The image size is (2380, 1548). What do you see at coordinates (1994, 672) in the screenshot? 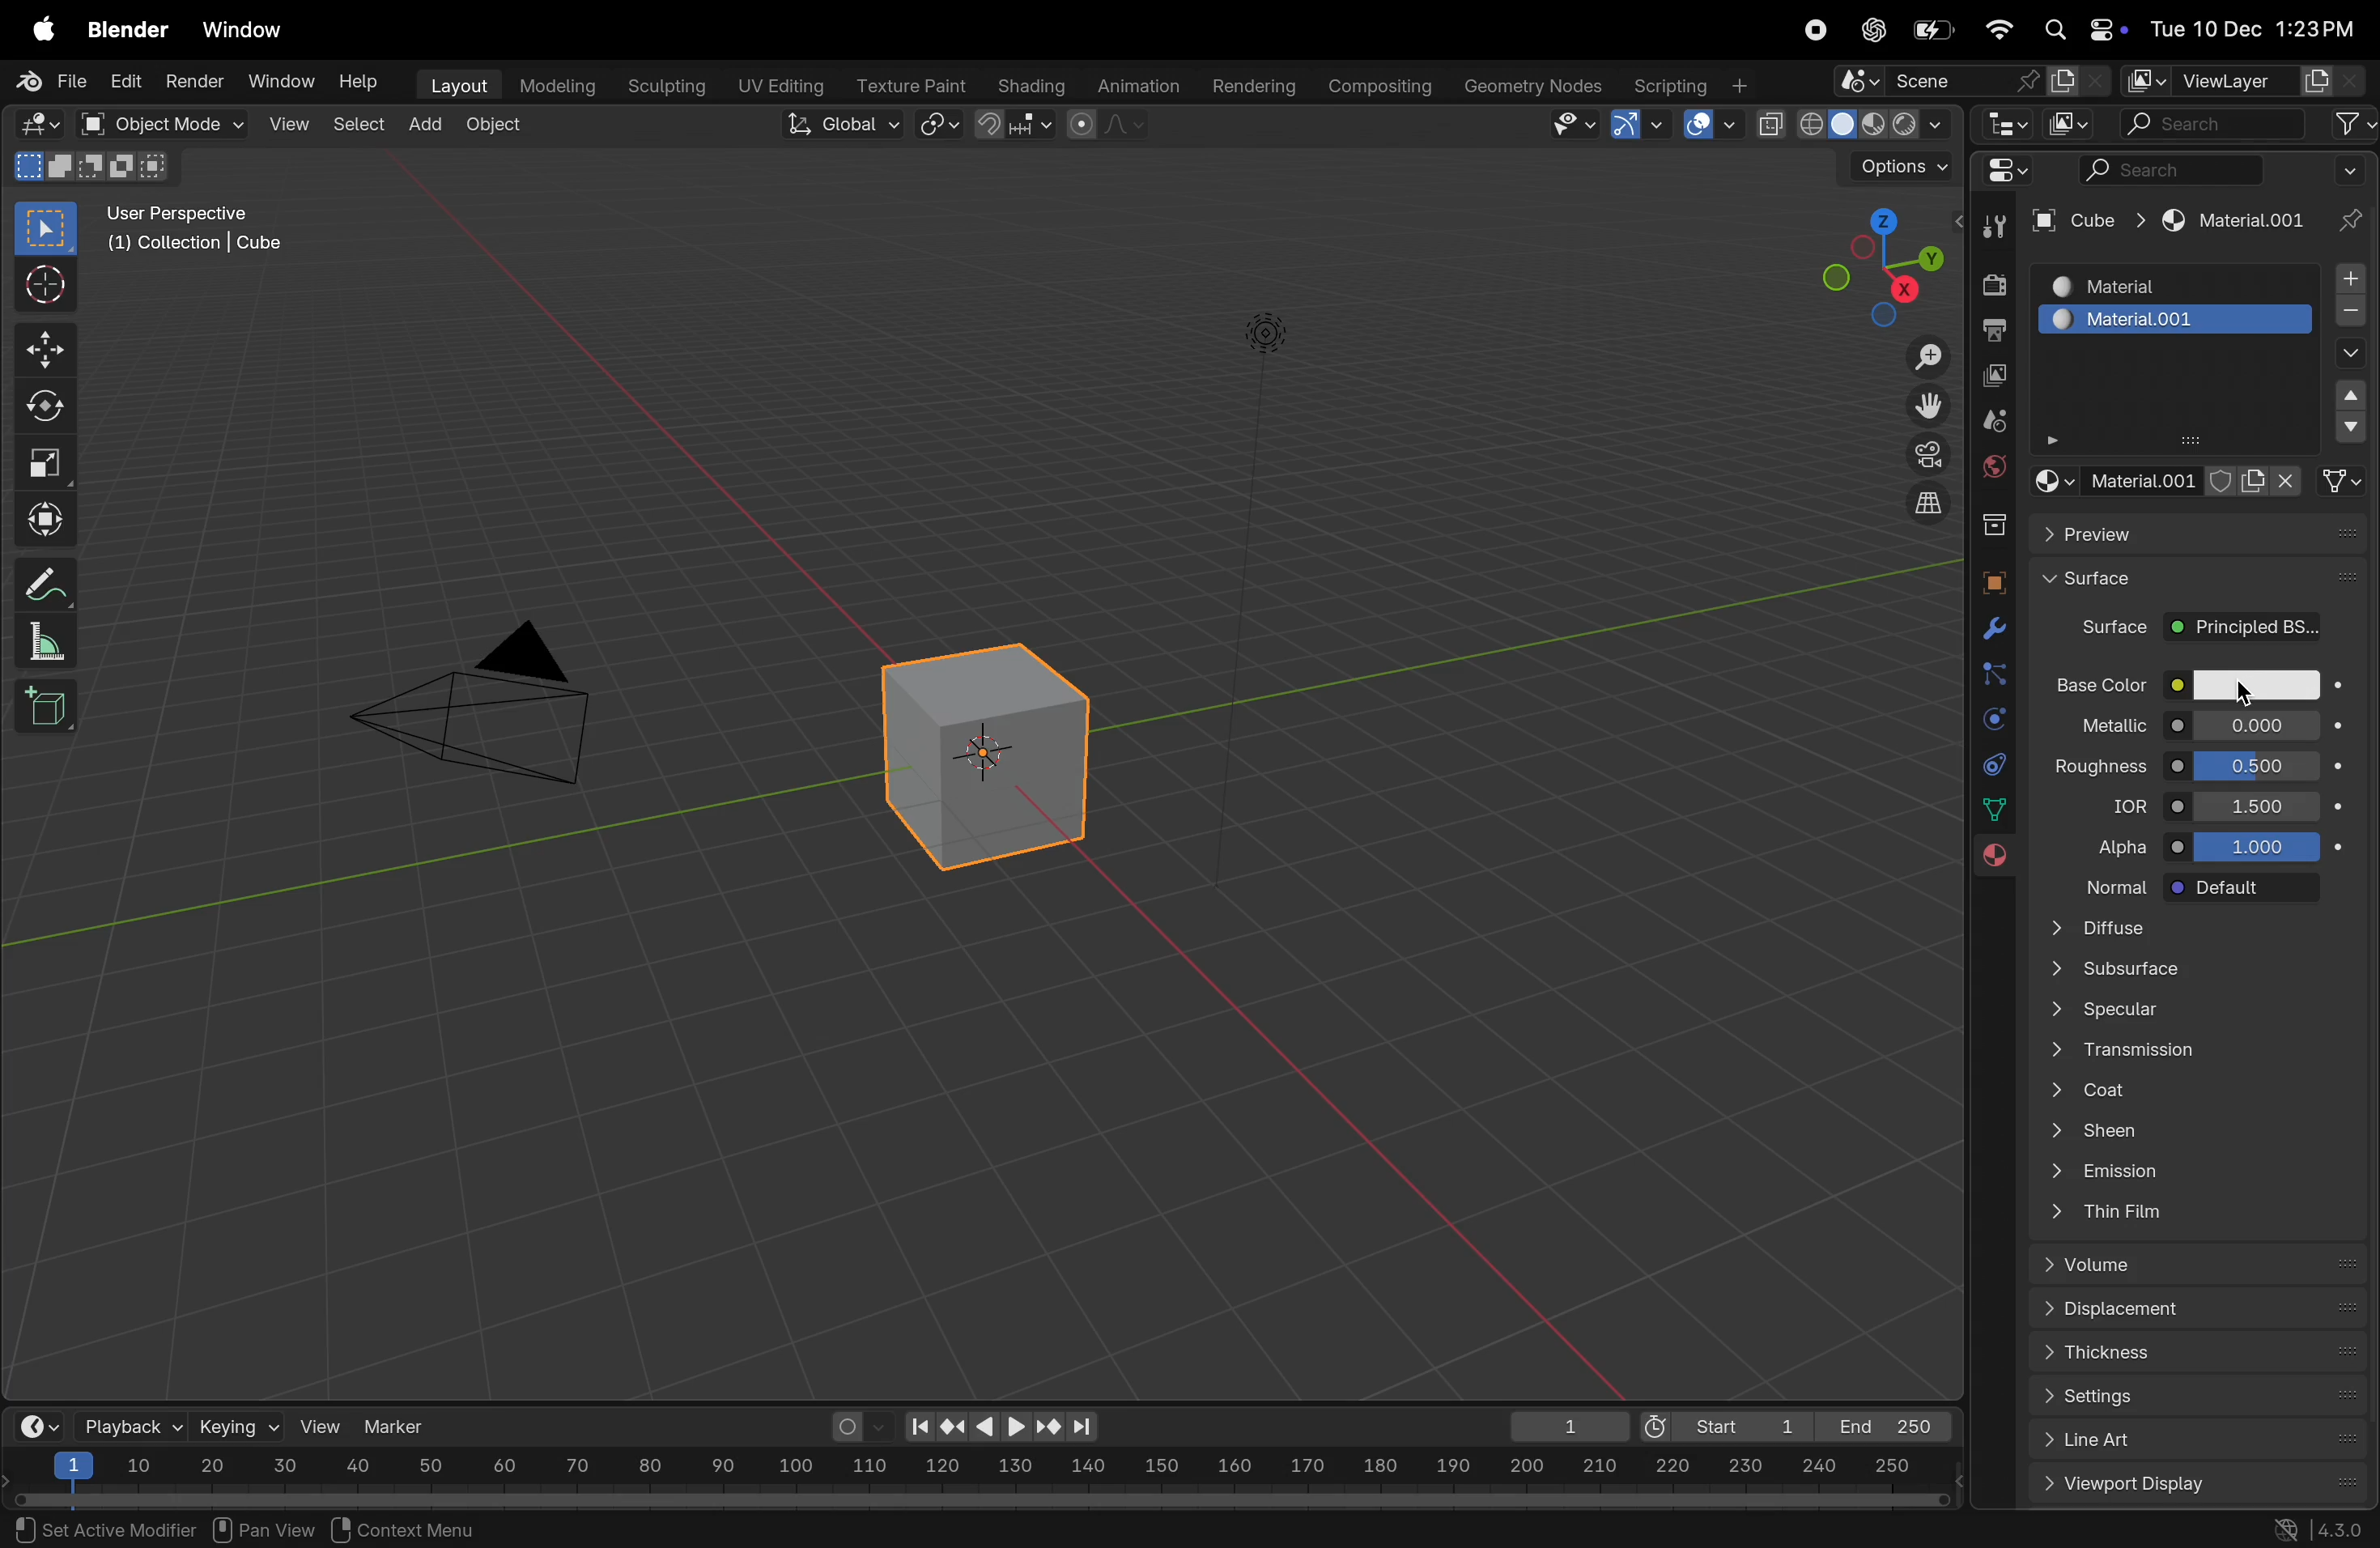
I see `bound` at bounding box center [1994, 672].